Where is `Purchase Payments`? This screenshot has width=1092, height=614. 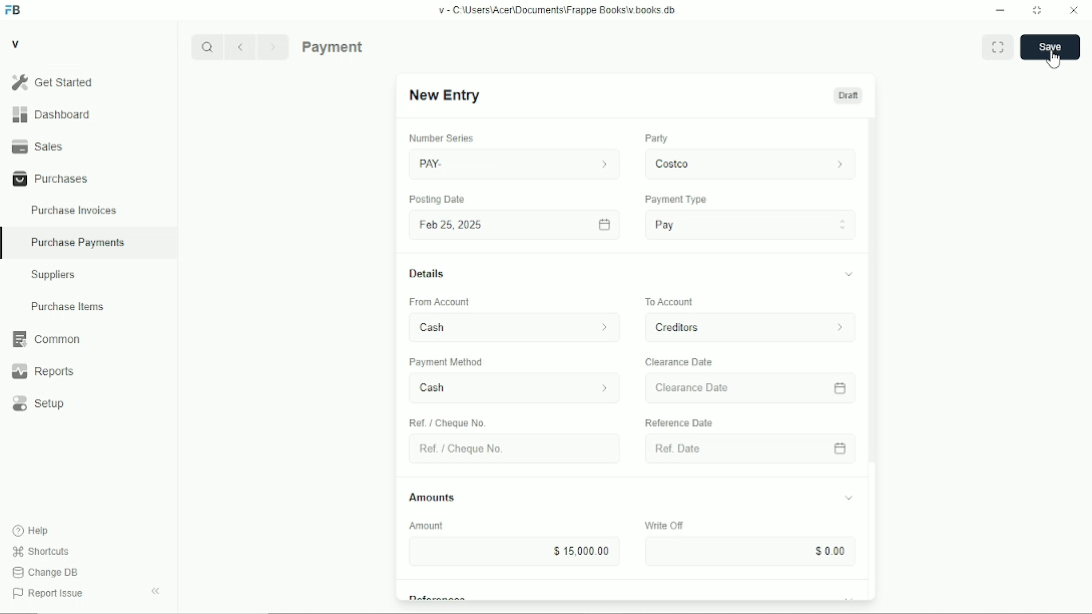 Purchase Payments is located at coordinates (89, 244).